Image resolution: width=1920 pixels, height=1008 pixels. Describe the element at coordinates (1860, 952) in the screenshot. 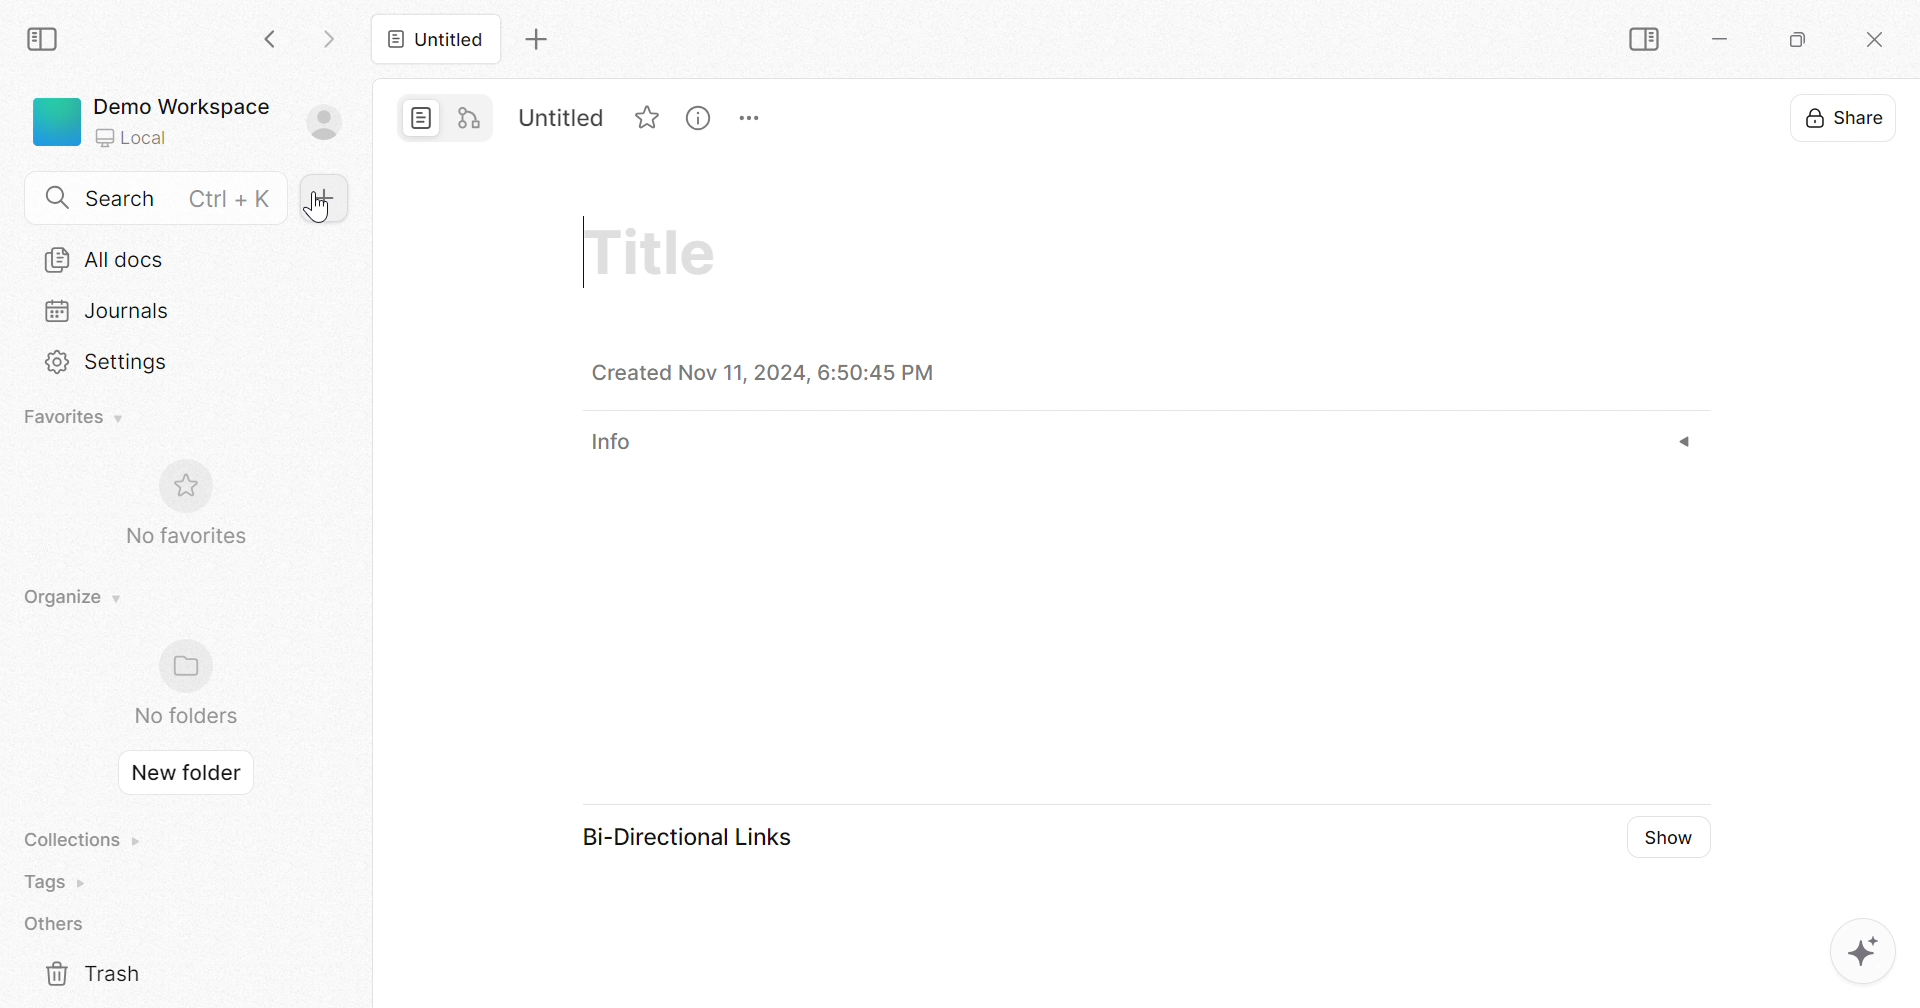

I see `Affine AI` at that location.